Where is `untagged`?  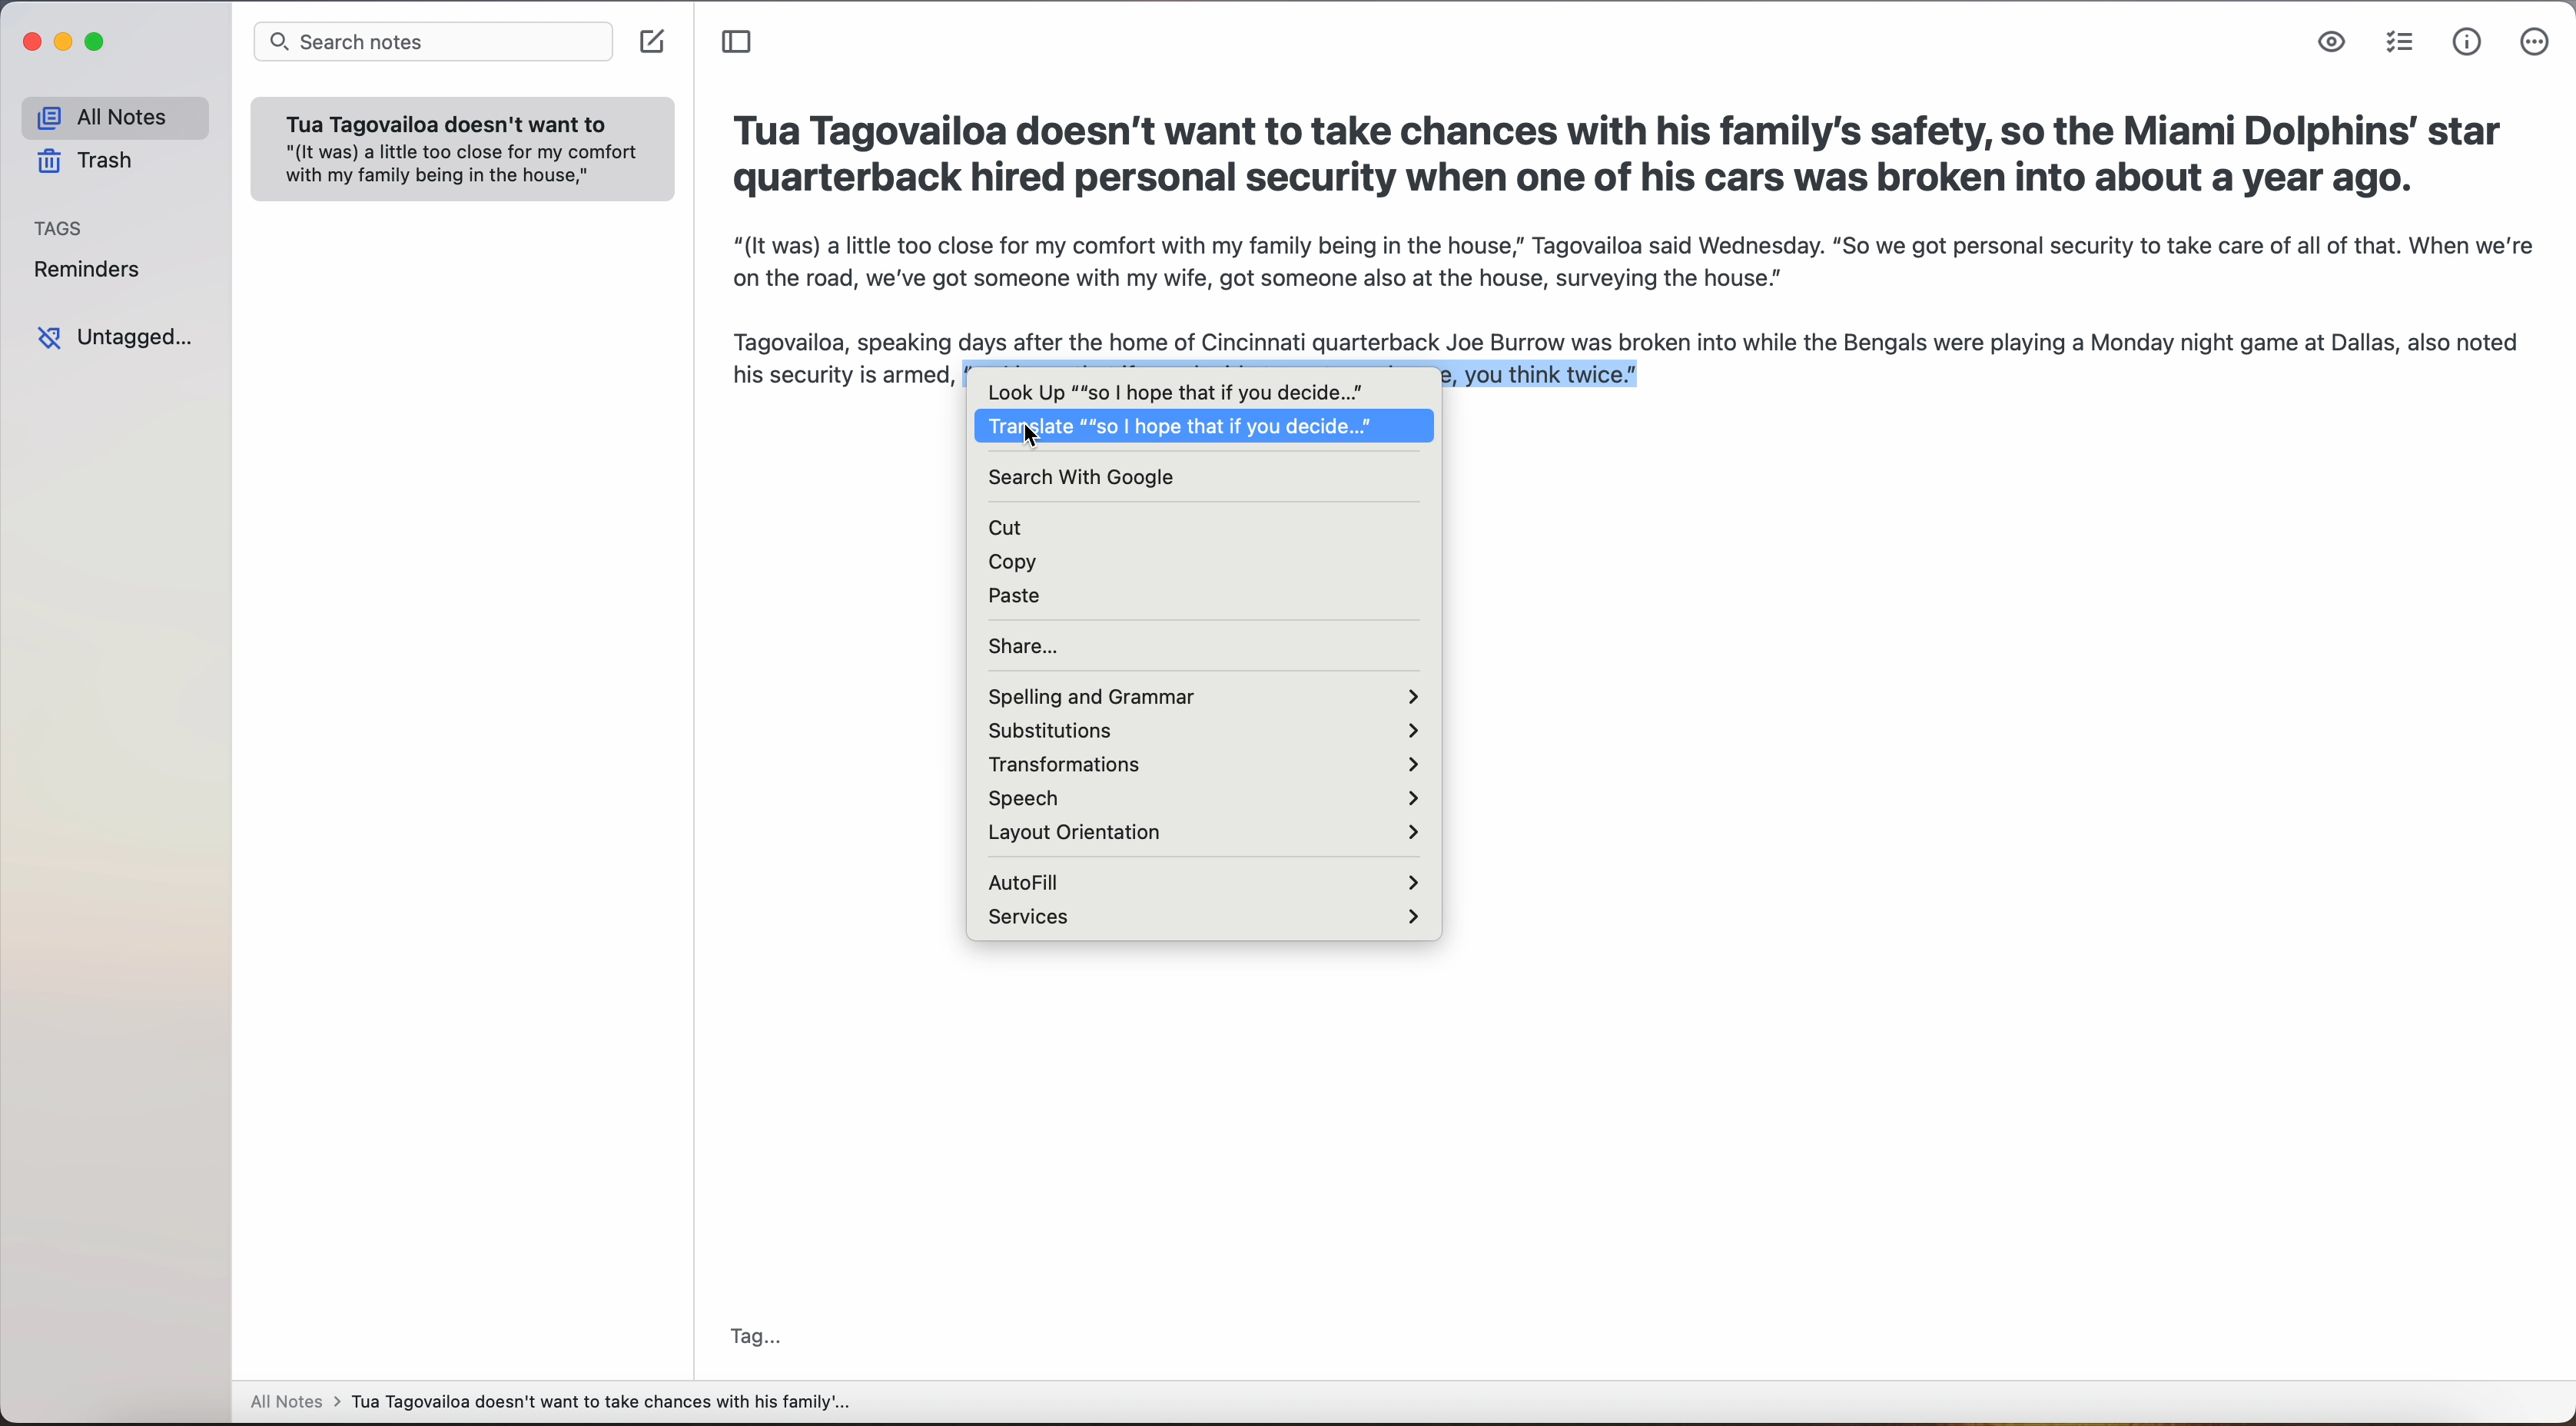 untagged is located at coordinates (119, 338).